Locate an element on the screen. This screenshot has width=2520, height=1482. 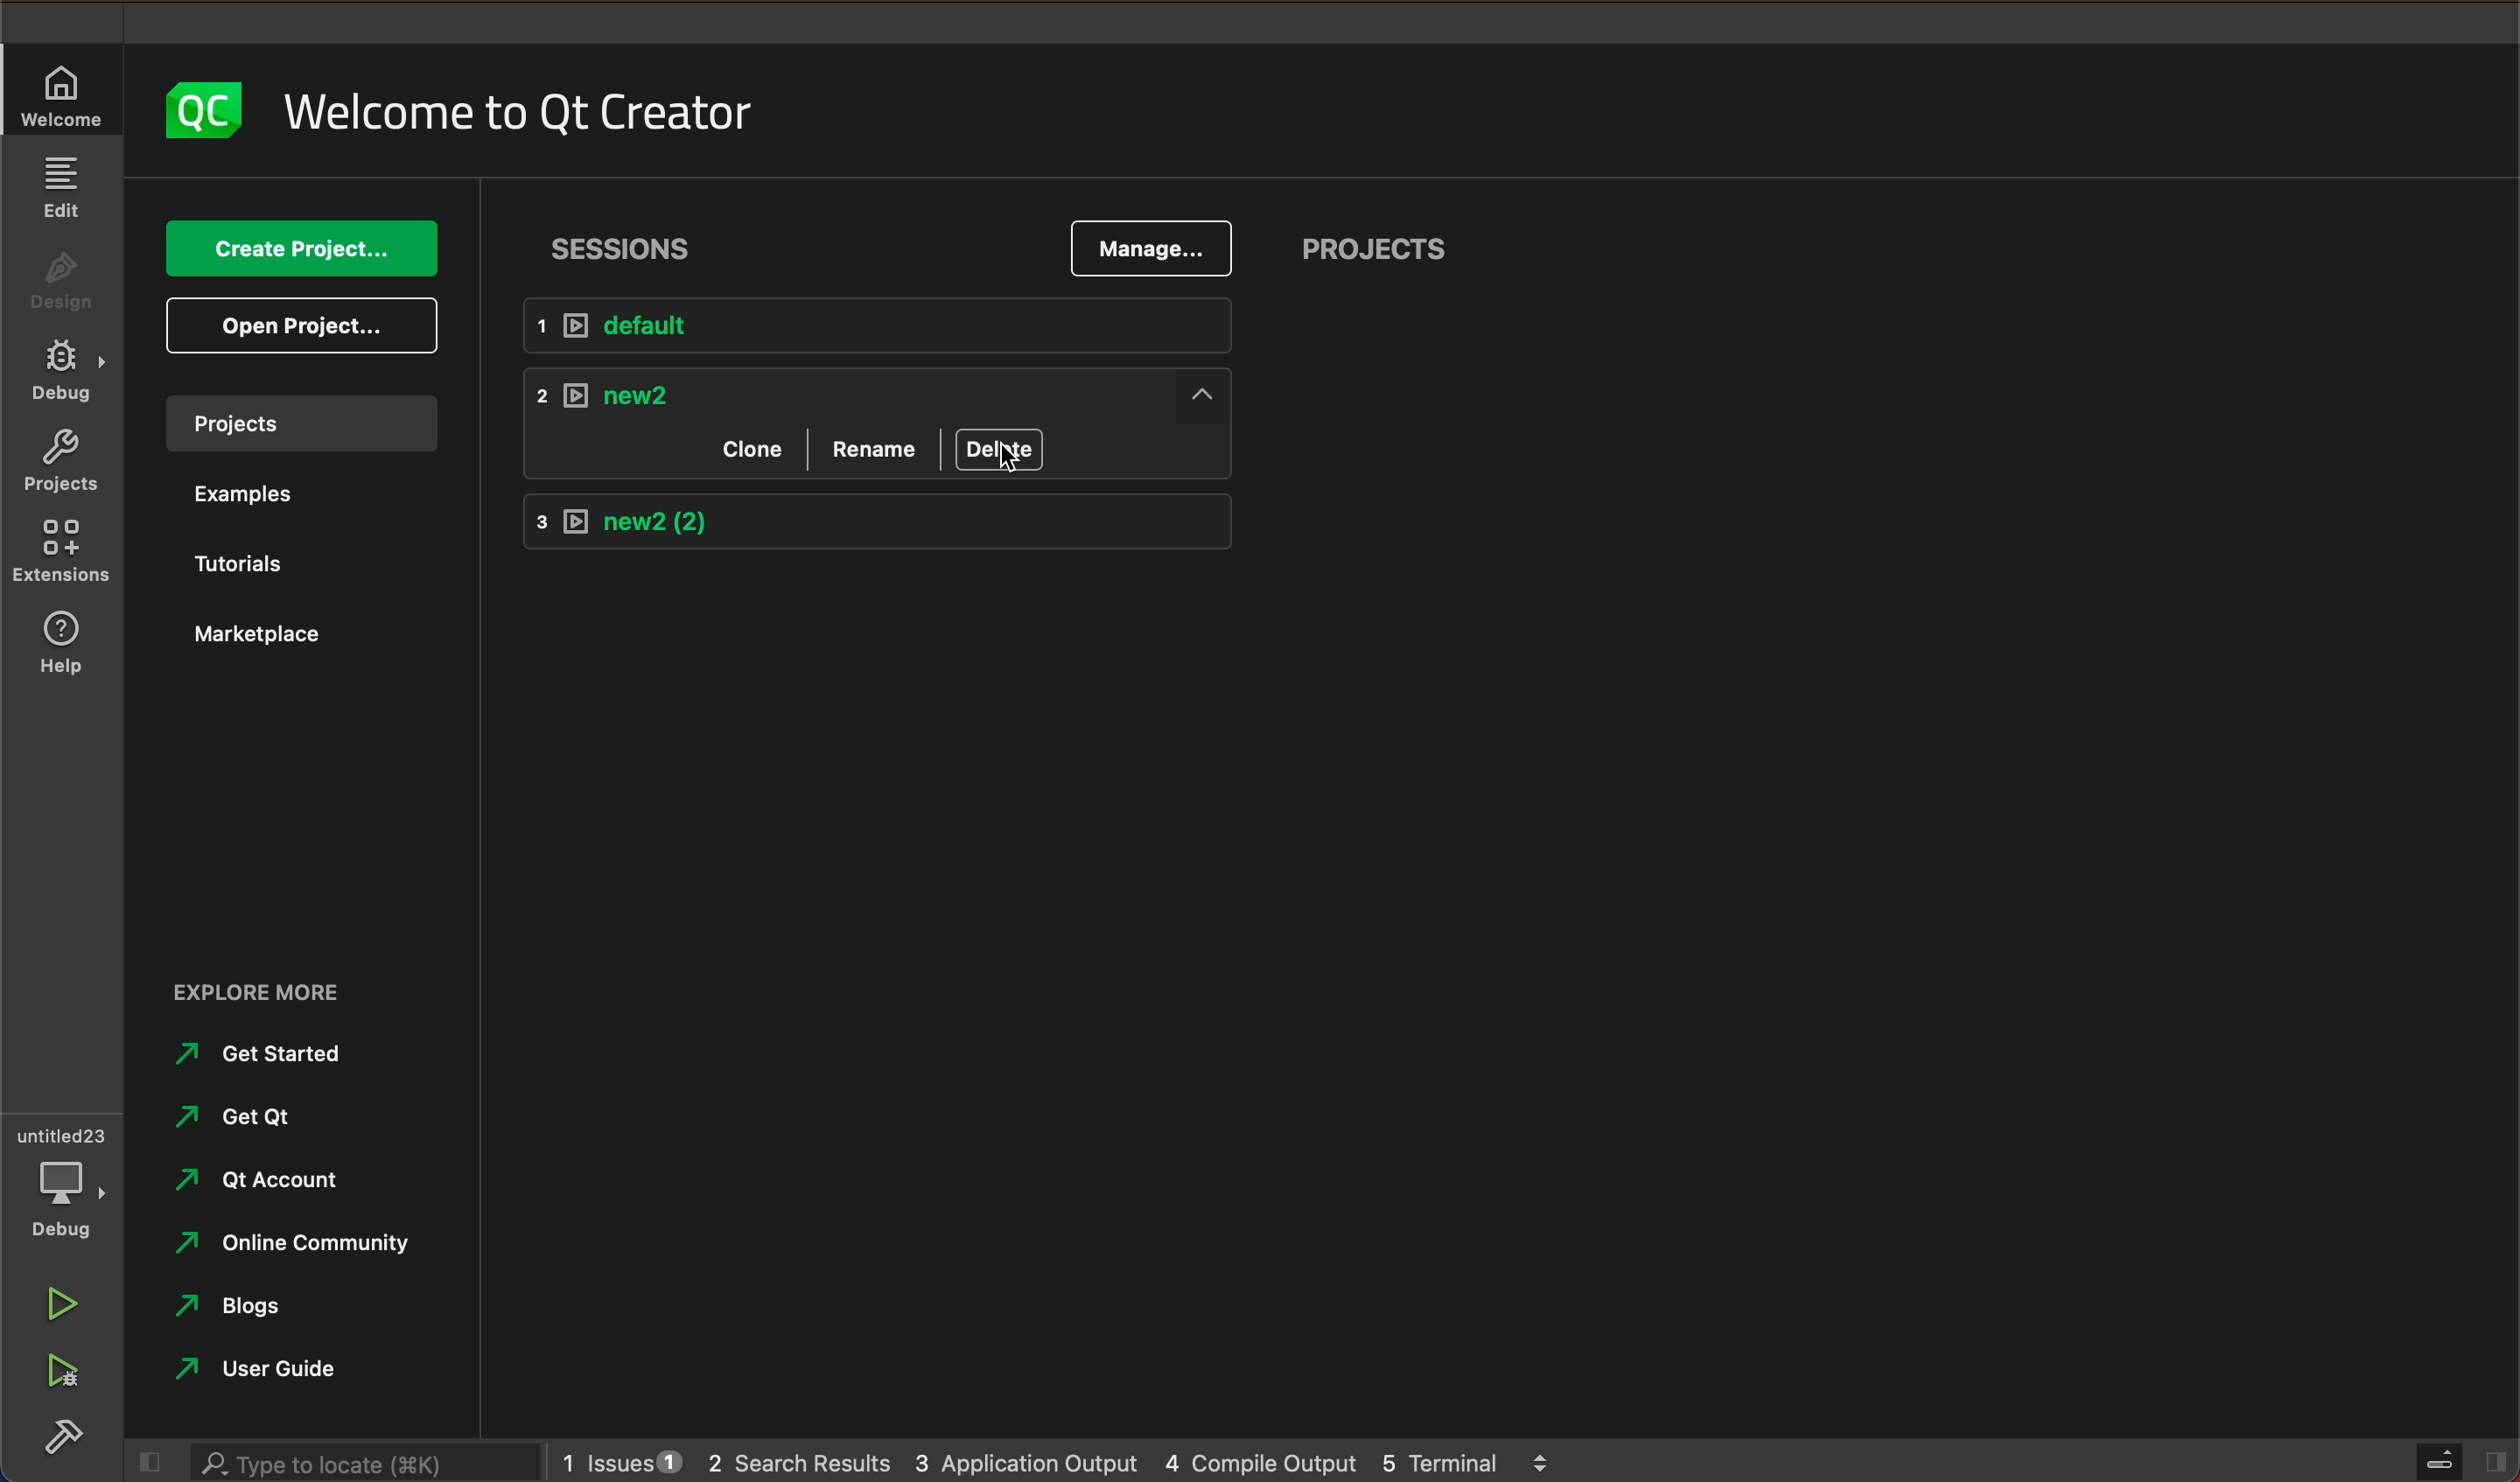
new 2 is located at coordinates (878, 515).